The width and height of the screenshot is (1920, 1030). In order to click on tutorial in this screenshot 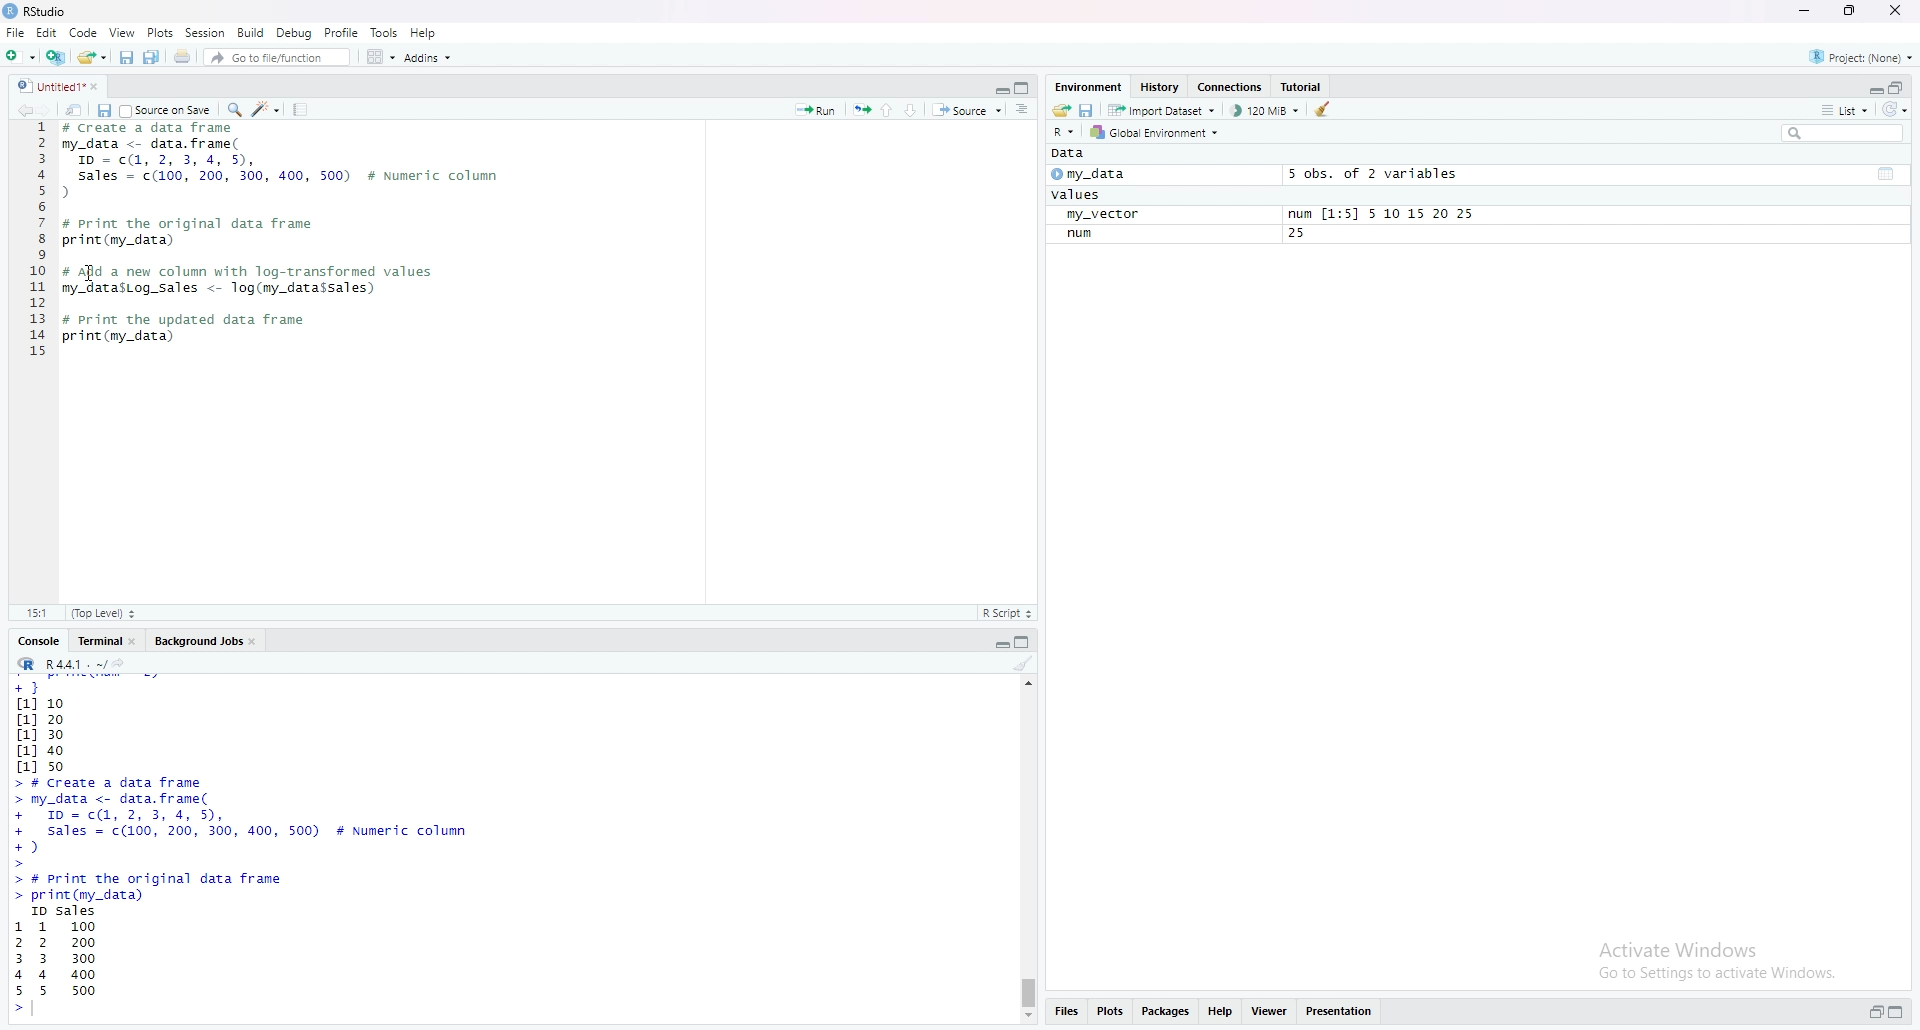, I will do `click(1302, 87)`.